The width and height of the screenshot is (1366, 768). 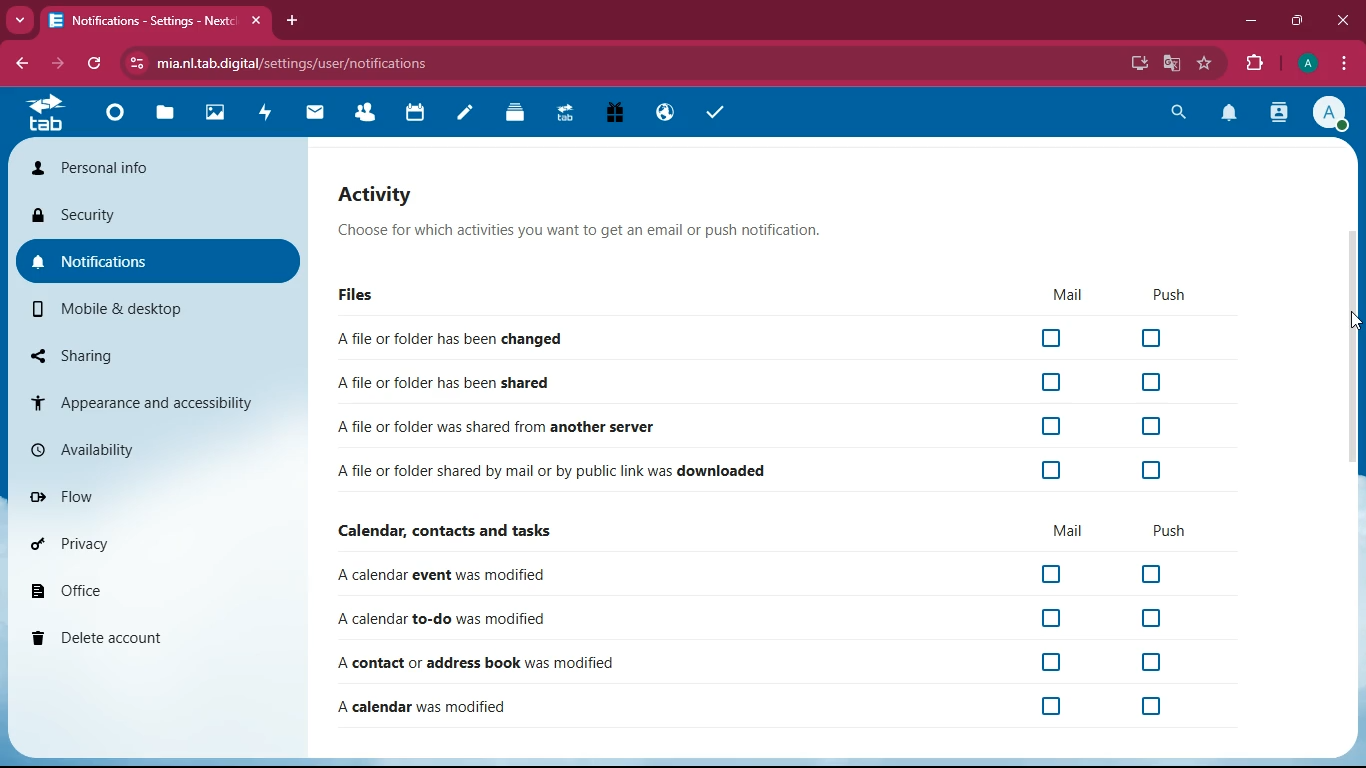 What do you see at coordinates (1063, 533) in the screenshot?
I see `mail` at bounding box center [1063, 533].